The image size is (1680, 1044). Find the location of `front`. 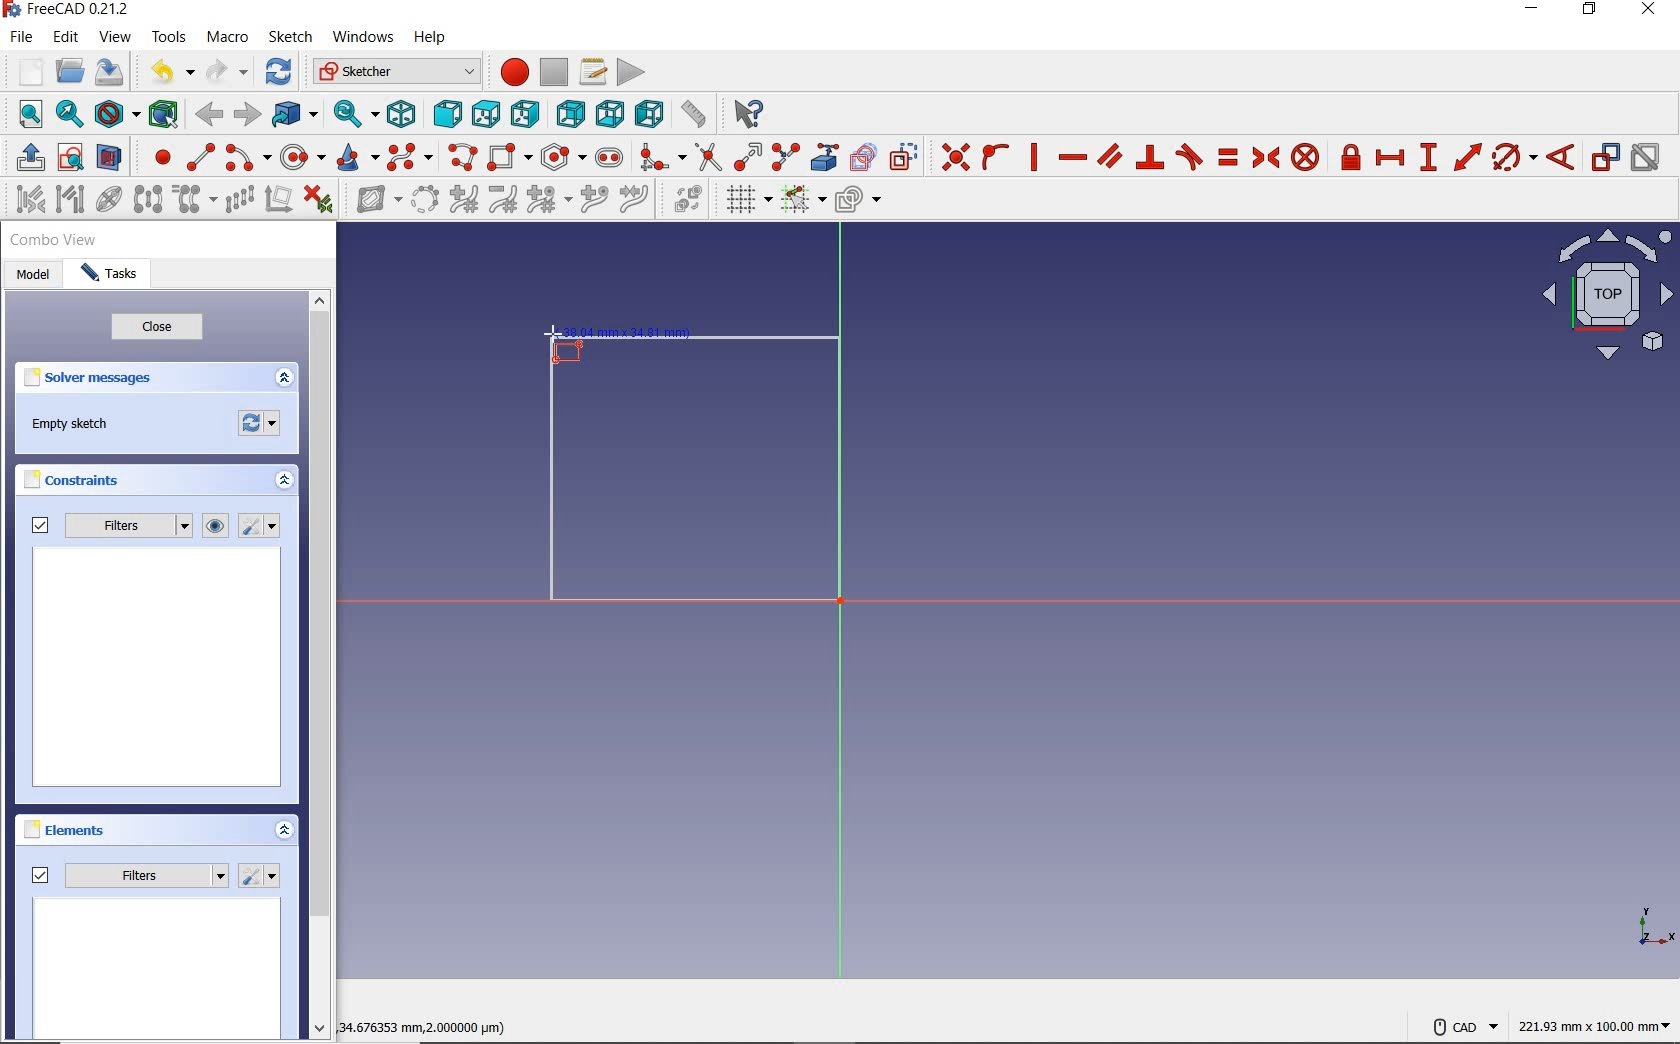

front is located at coordinates (445, 115).